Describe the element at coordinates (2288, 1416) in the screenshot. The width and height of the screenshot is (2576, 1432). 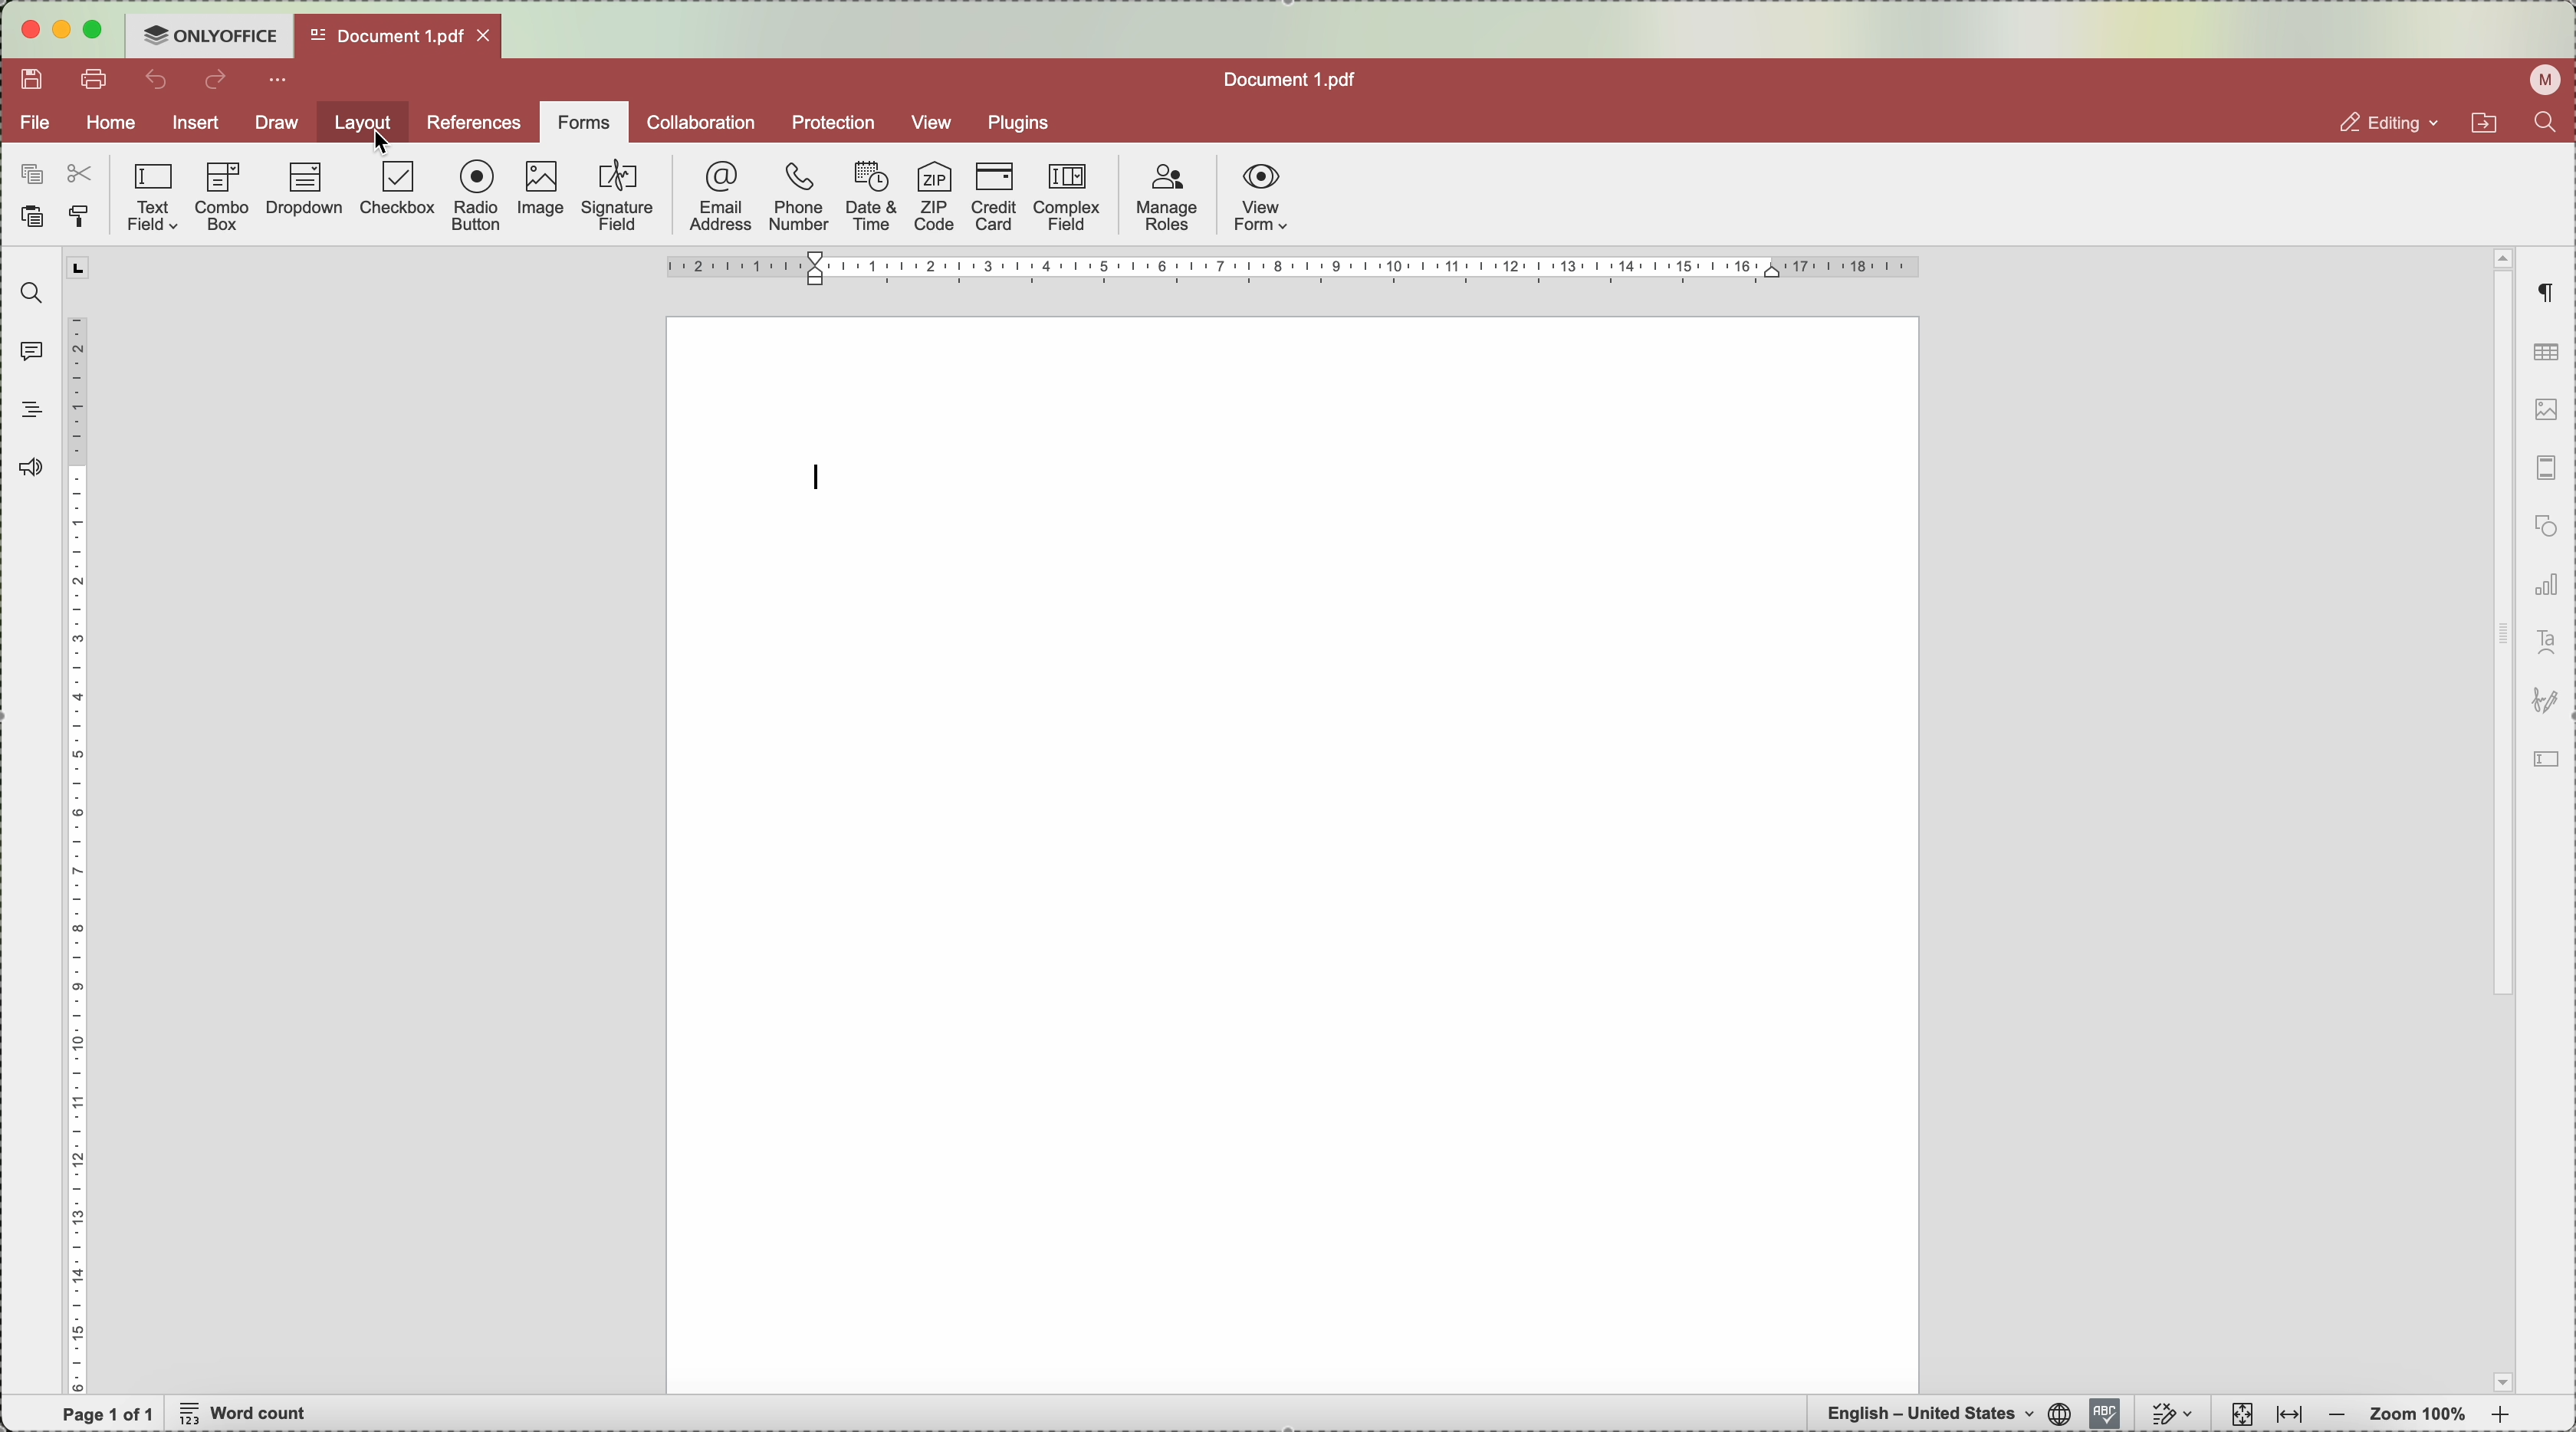
I see `fit to wight` at that location.